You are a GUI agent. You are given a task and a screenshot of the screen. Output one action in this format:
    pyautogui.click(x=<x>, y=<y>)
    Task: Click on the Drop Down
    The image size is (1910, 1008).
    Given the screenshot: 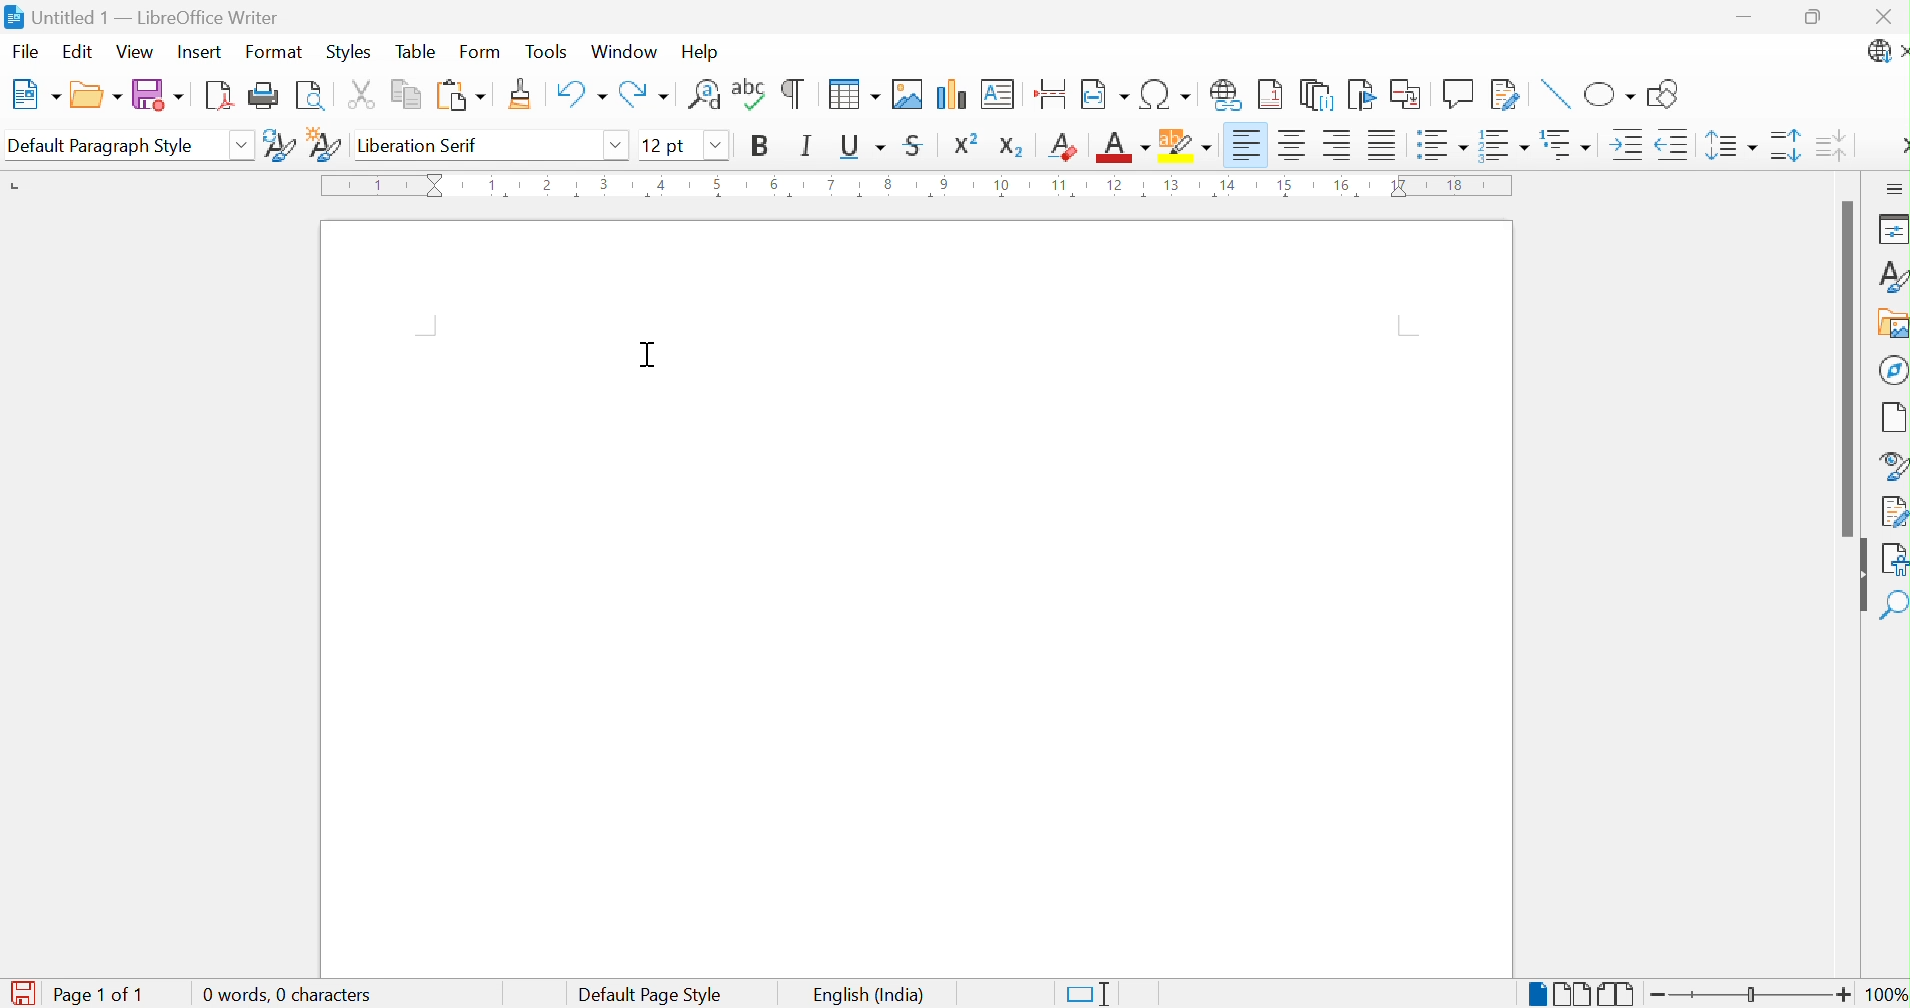 What is the action you would take?
    pyautogui.click(x=715, y=146)
    